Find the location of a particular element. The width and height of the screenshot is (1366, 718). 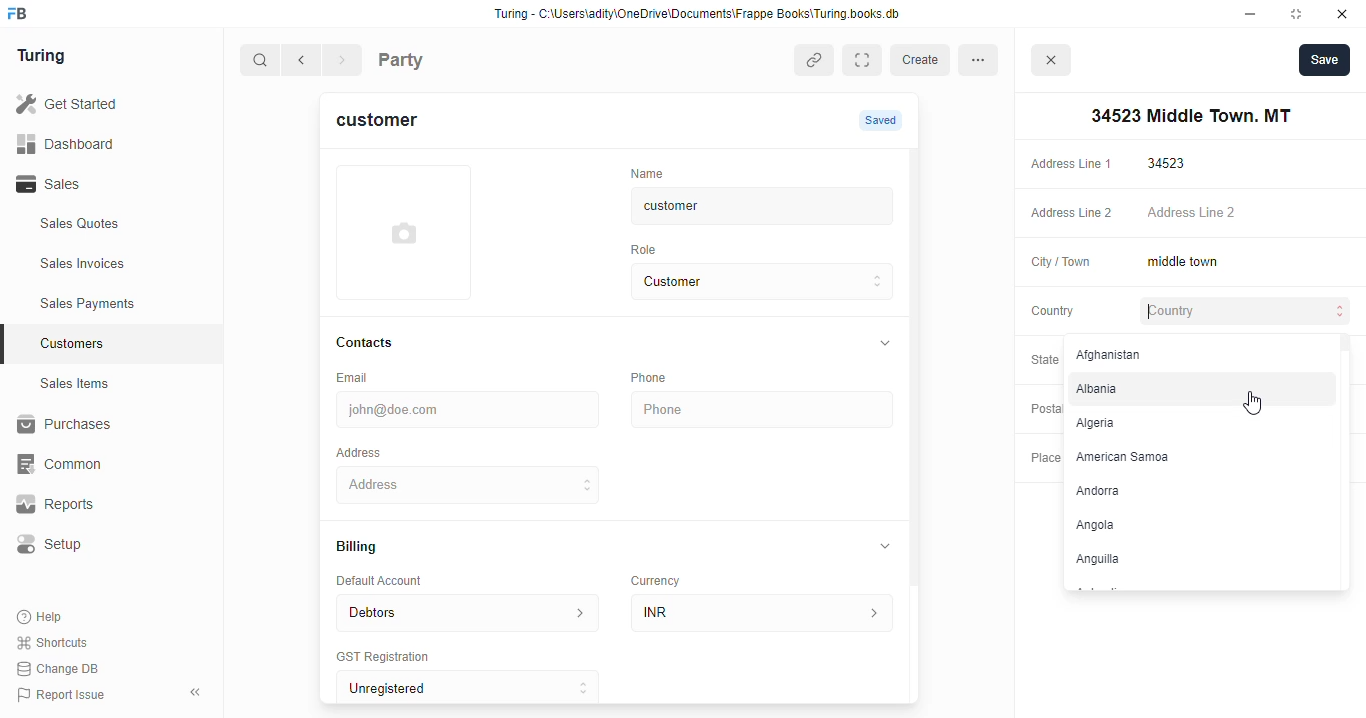

Sales is located at coordinates (98, 184).